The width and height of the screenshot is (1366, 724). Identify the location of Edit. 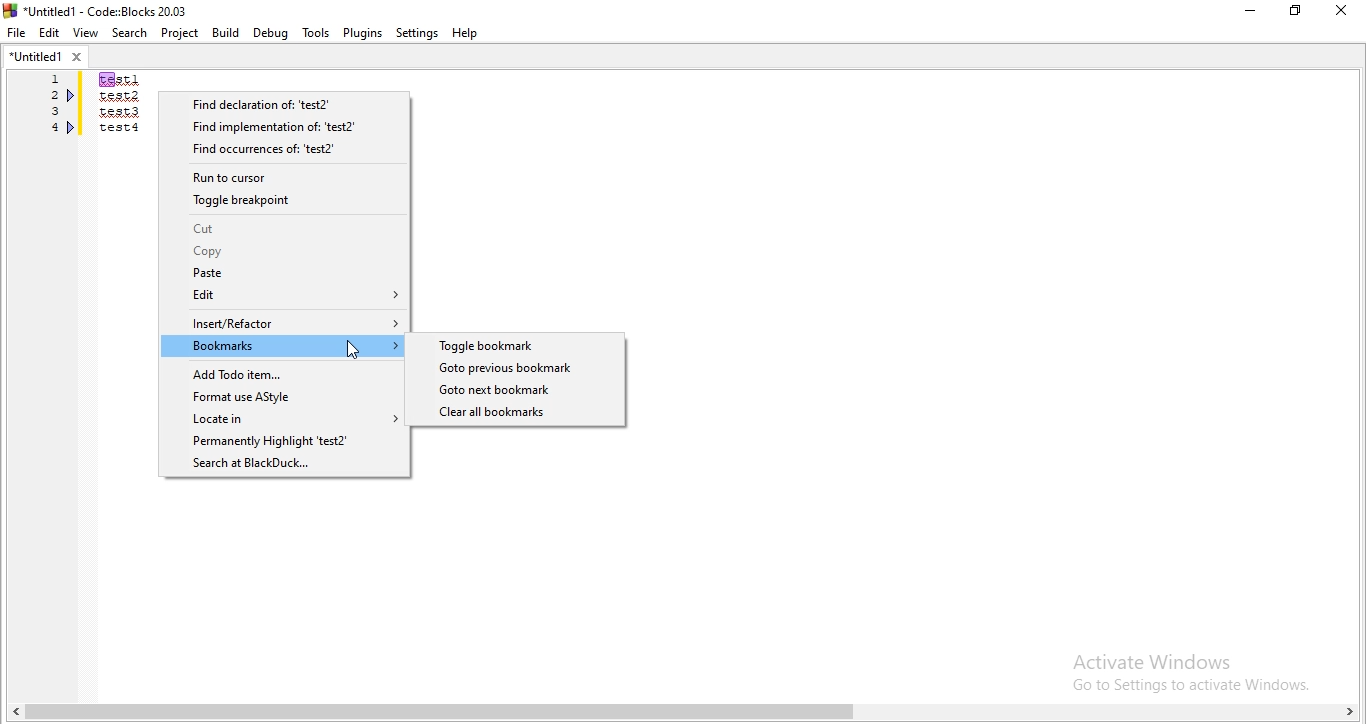
(285, 295).